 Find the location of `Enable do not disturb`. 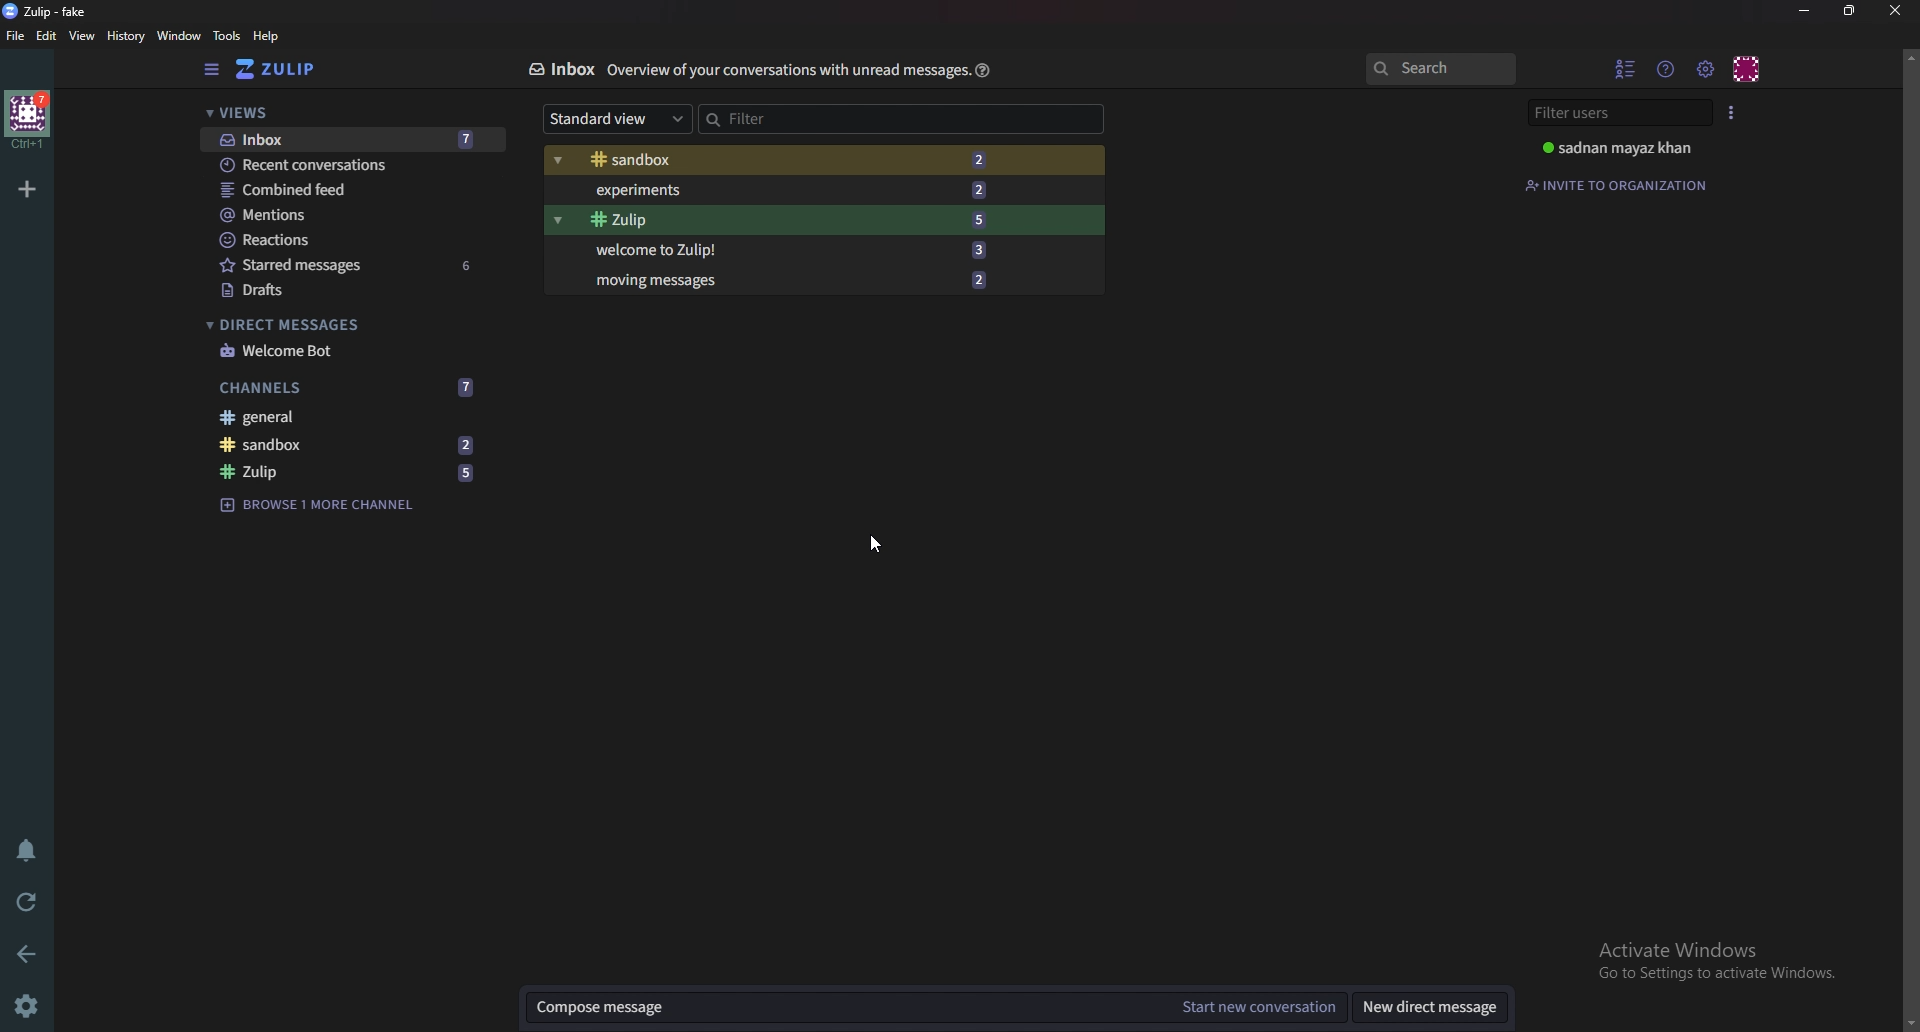

Enable do not disturb is located at coordinates (30, 847).